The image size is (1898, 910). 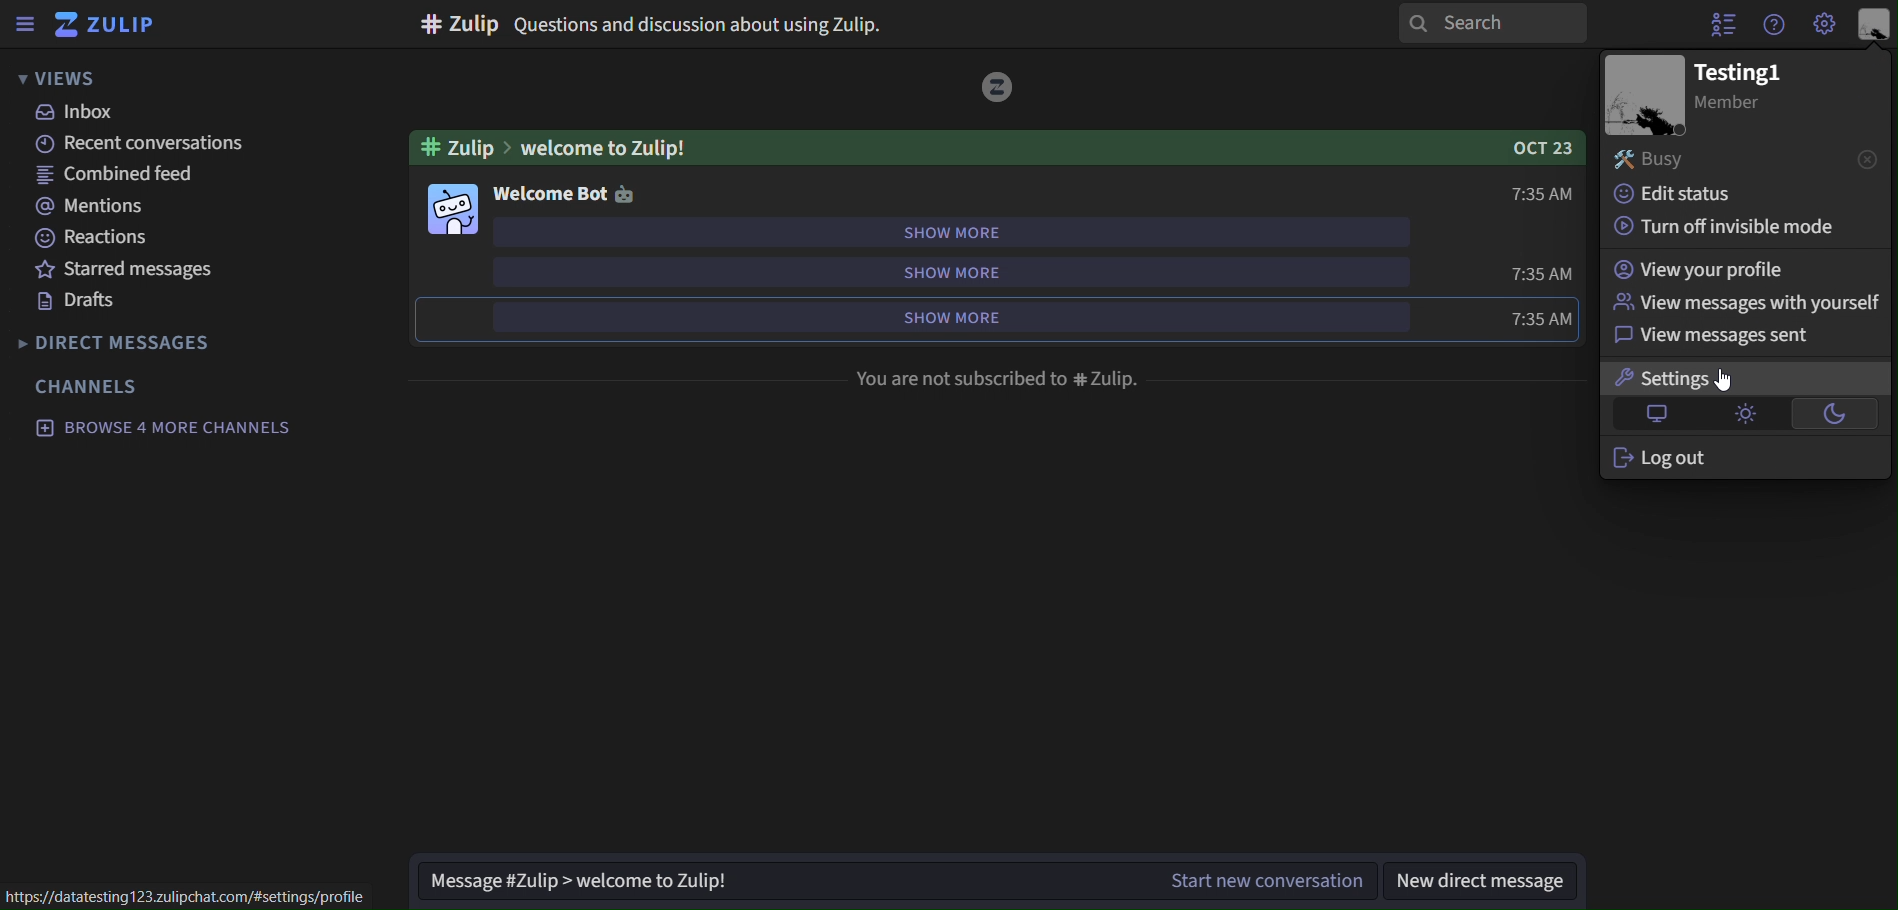 What do you see at coordinates (1708, 270) in the screenshot?
I see `view your profile` at bounding box center [1708, 270].